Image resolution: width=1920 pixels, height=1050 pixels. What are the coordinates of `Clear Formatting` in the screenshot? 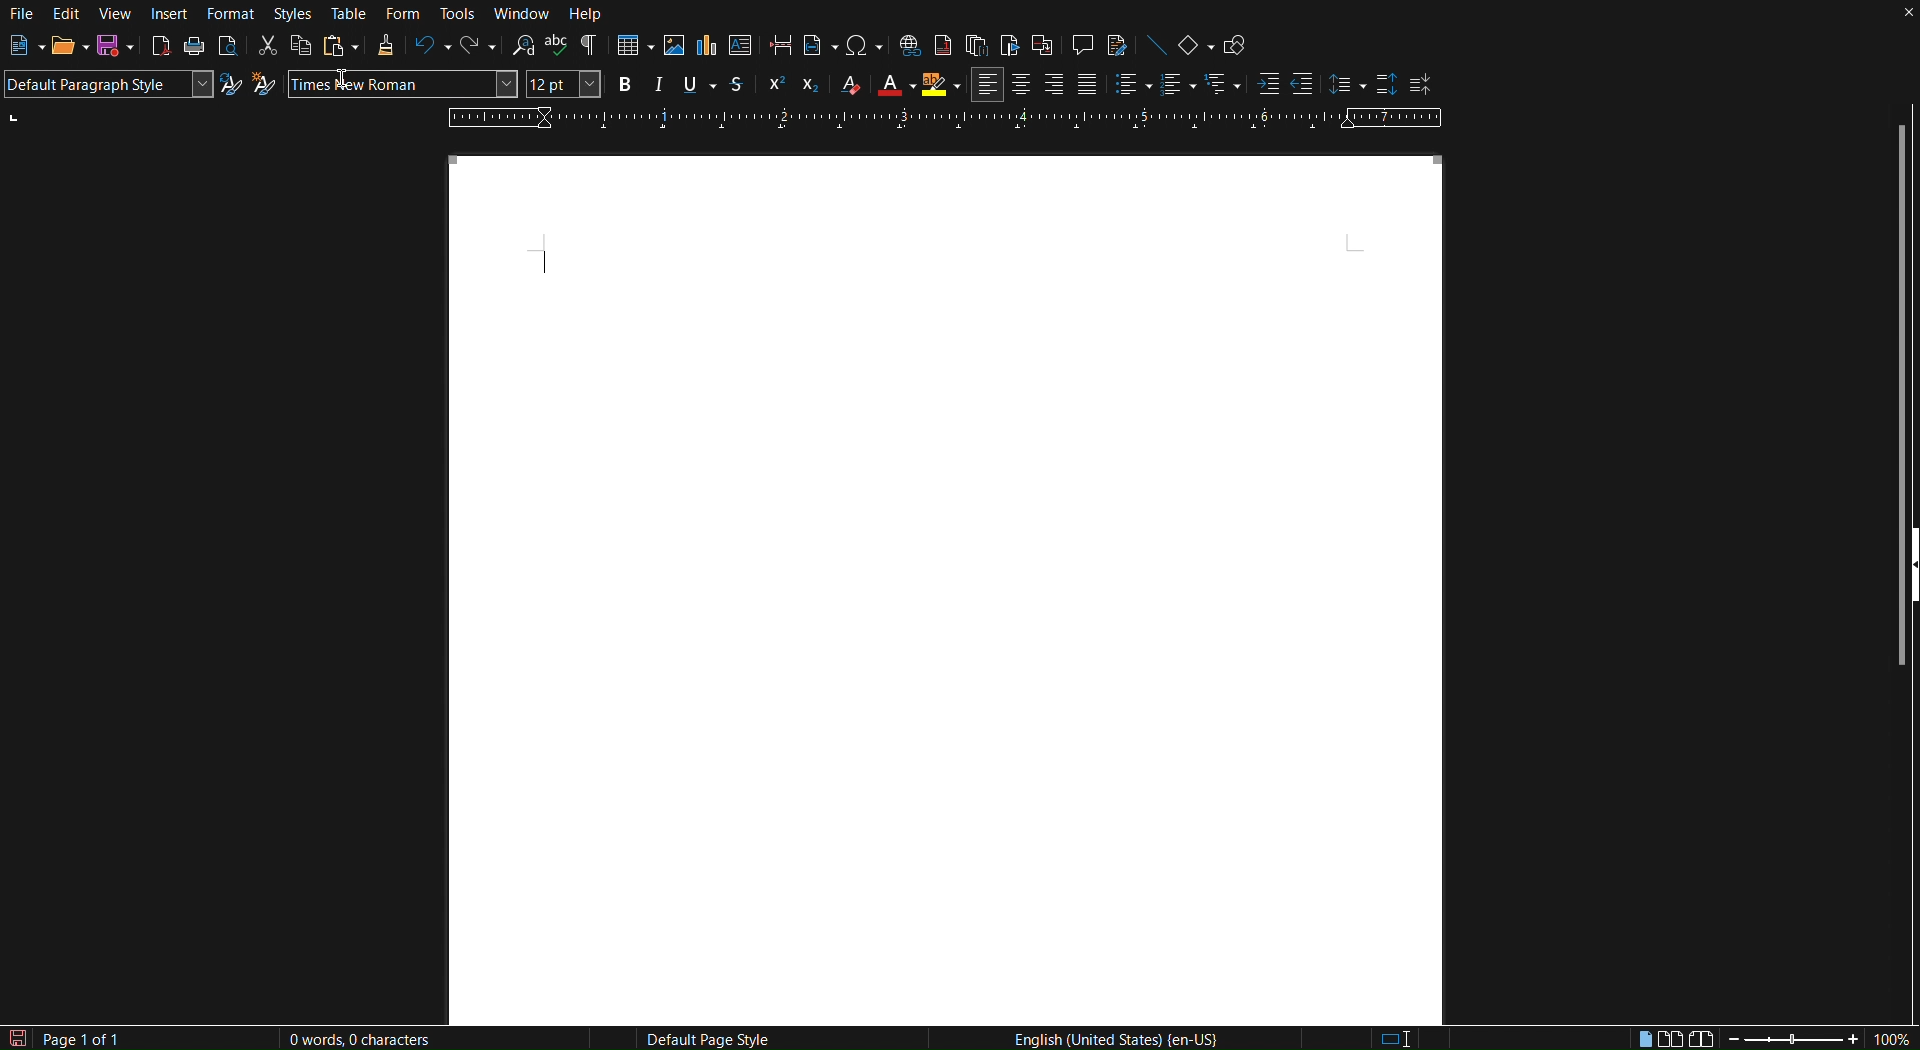 It's located at (853, 84).